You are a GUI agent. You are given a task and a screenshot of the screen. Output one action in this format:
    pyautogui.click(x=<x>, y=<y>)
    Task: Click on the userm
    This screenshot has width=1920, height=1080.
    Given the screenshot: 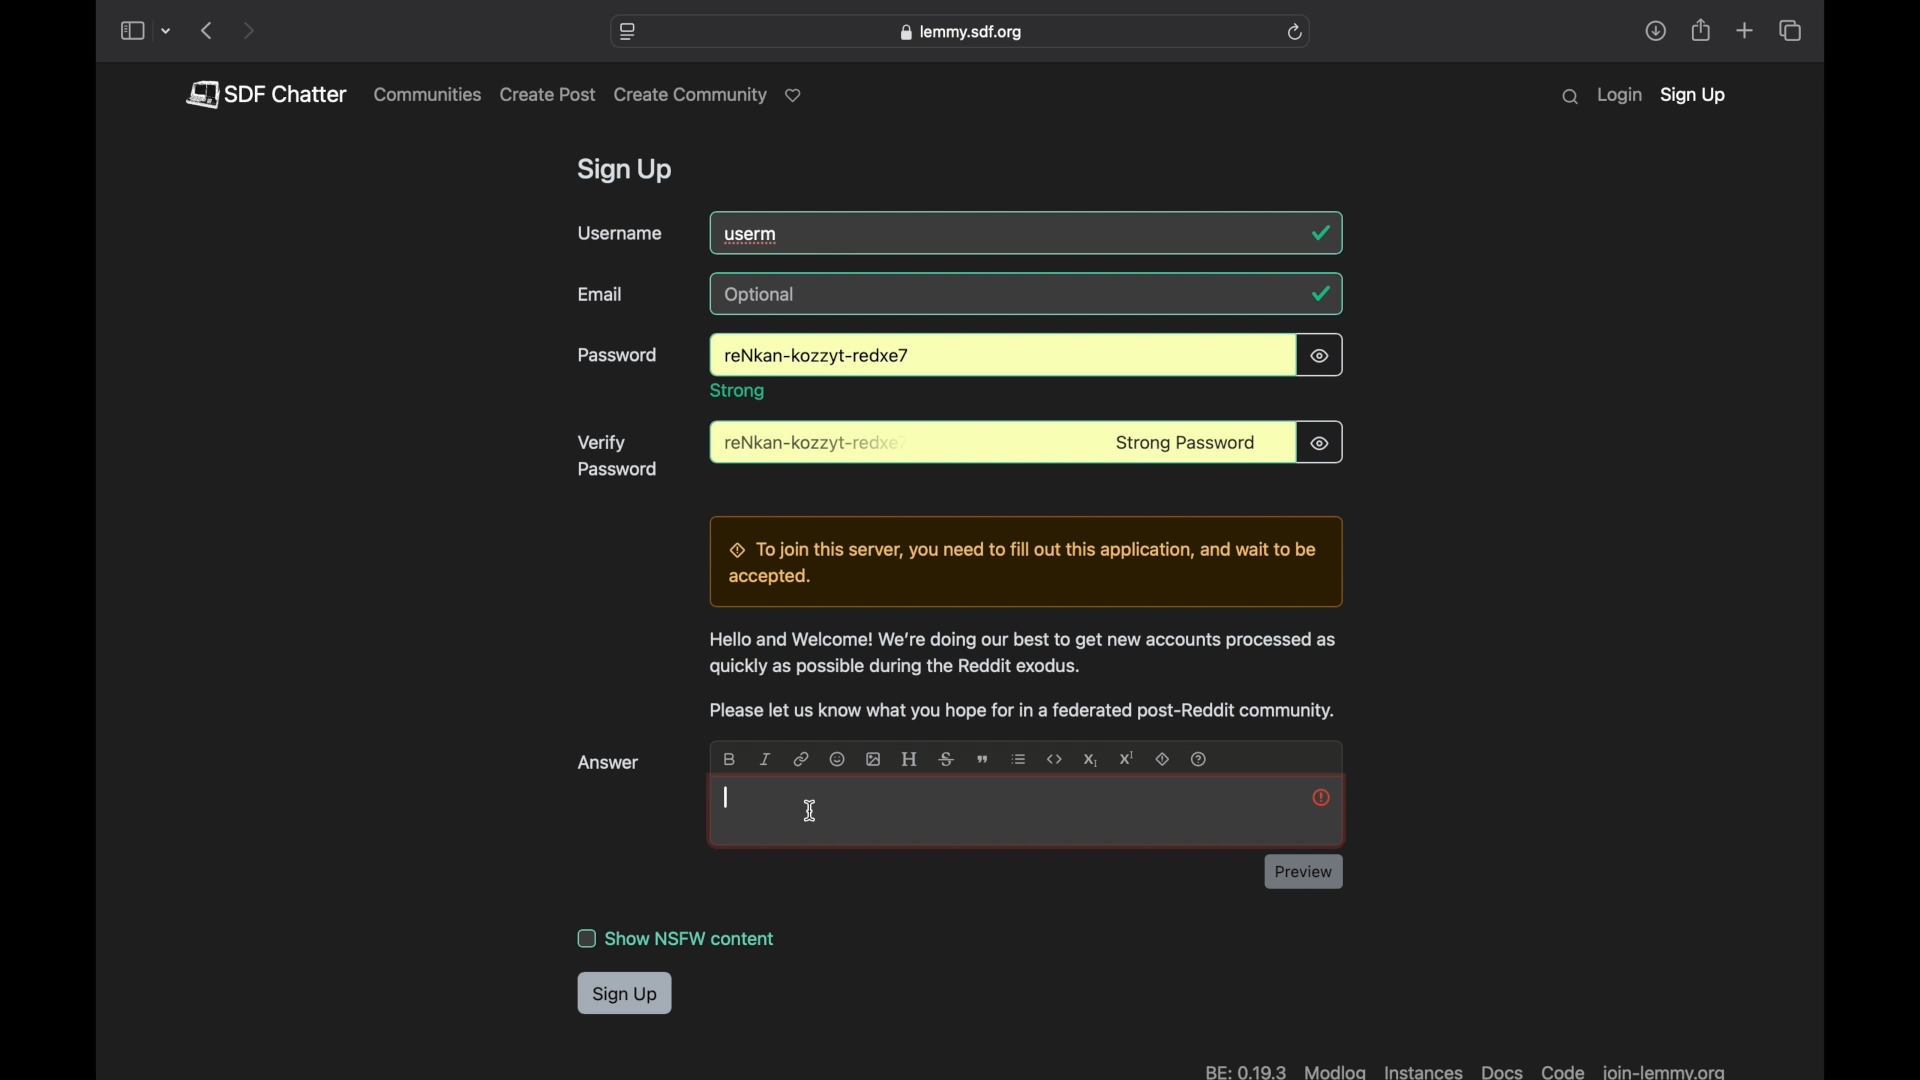 What is the action you would take?
    pyautogui.click(x=754, y=234)
    